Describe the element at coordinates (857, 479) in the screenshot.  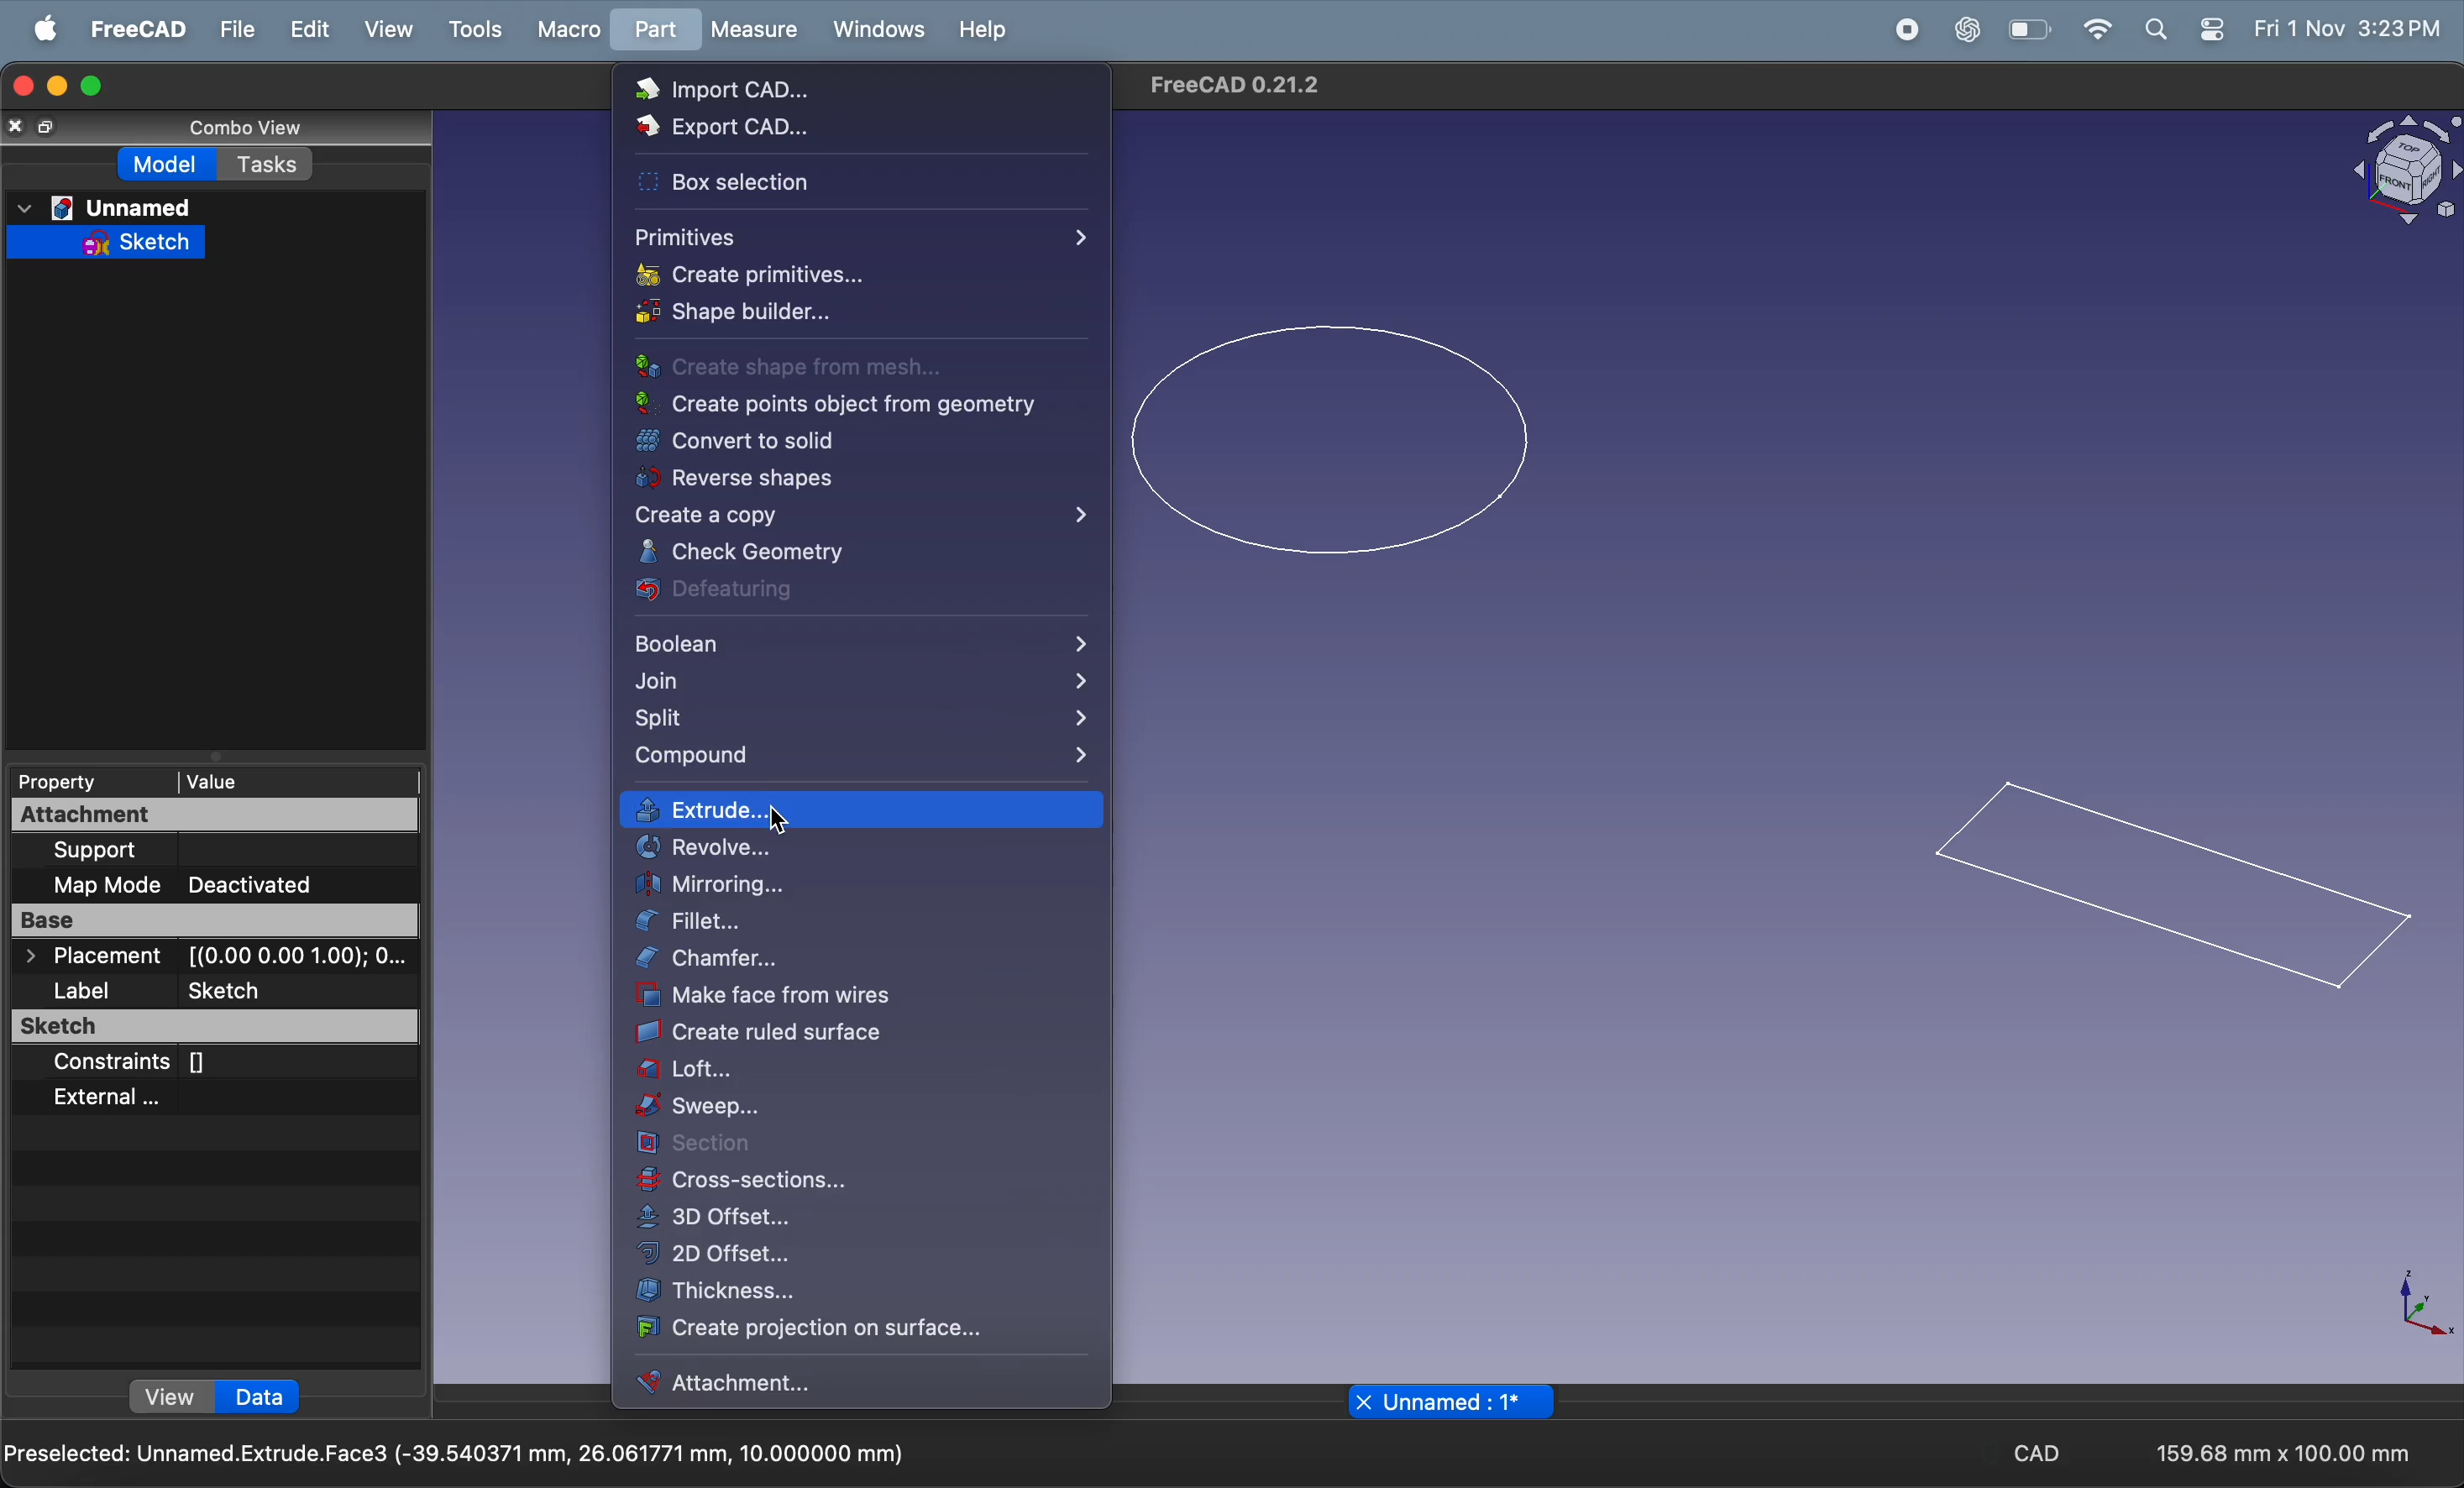
I see `Reverse shapes` at that location.